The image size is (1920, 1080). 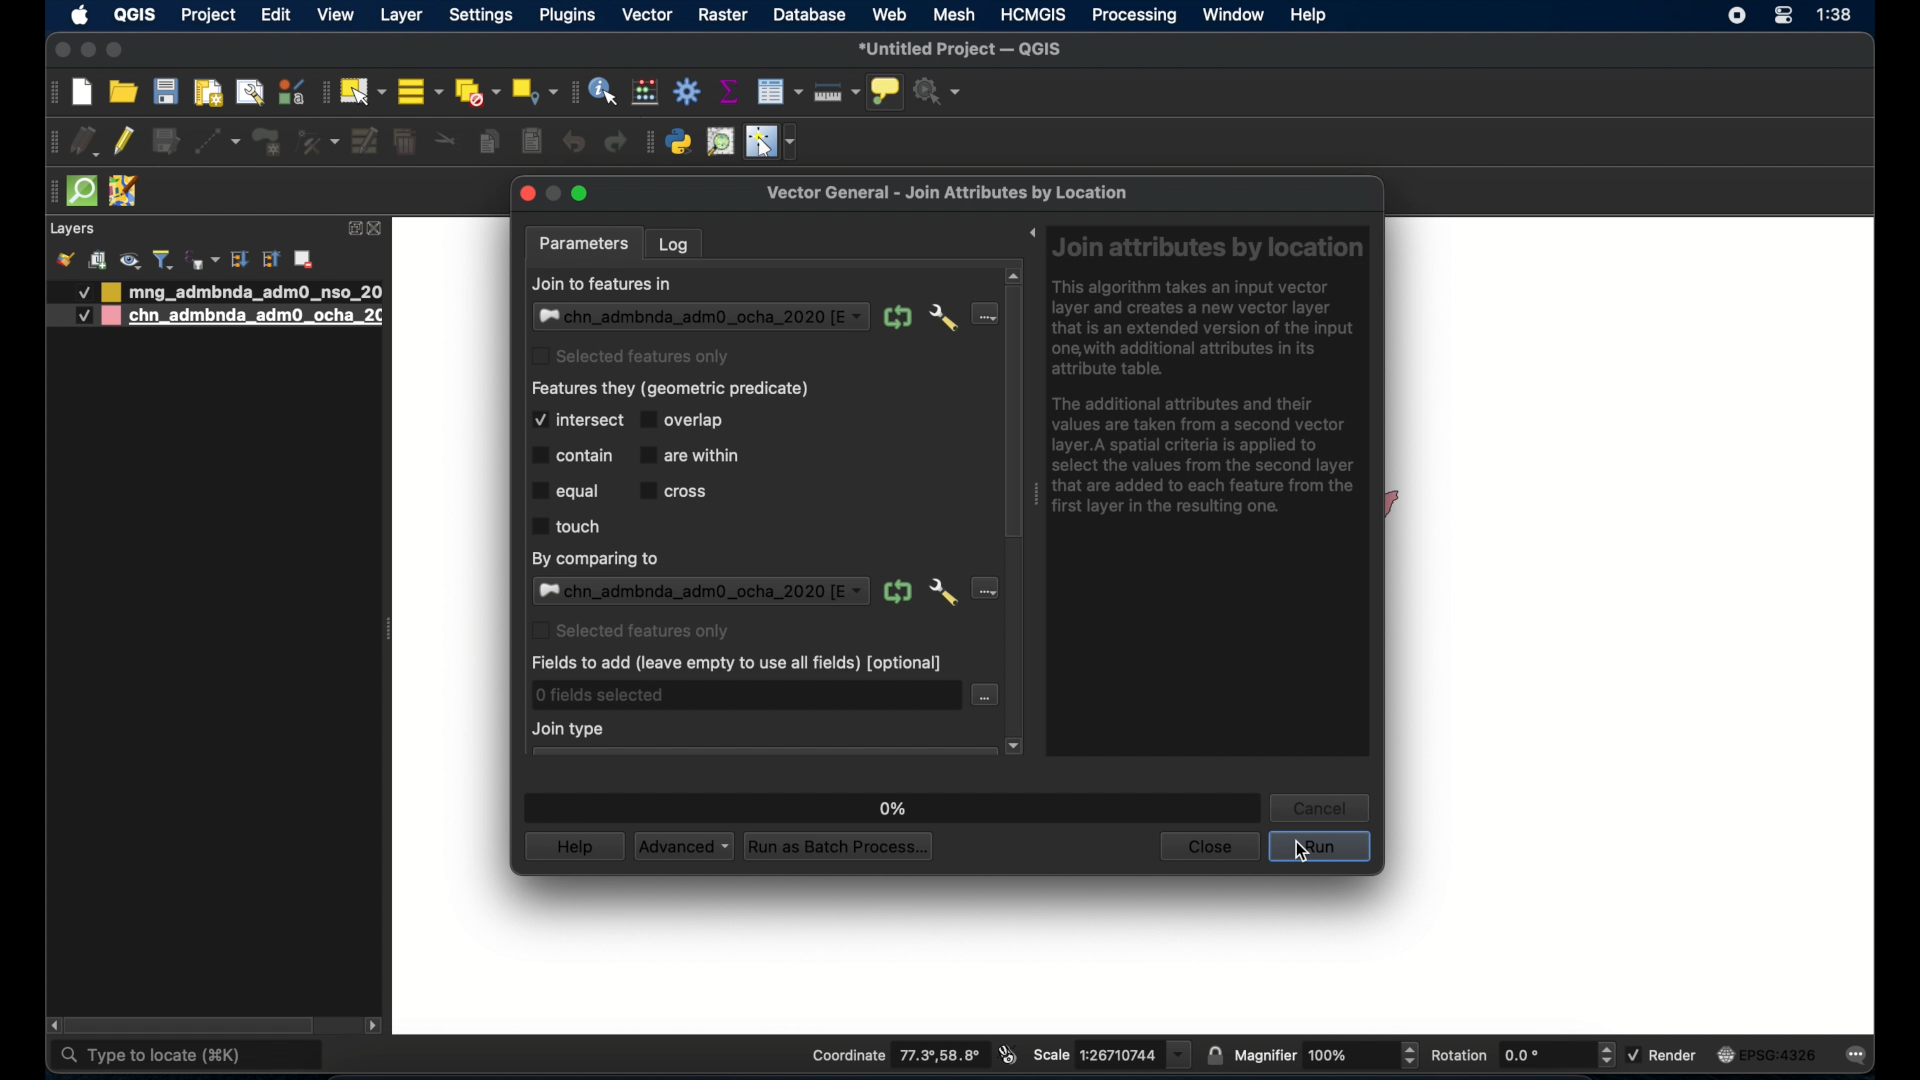 I want to click on scroll up arrow, so click(x=1015, y=273).